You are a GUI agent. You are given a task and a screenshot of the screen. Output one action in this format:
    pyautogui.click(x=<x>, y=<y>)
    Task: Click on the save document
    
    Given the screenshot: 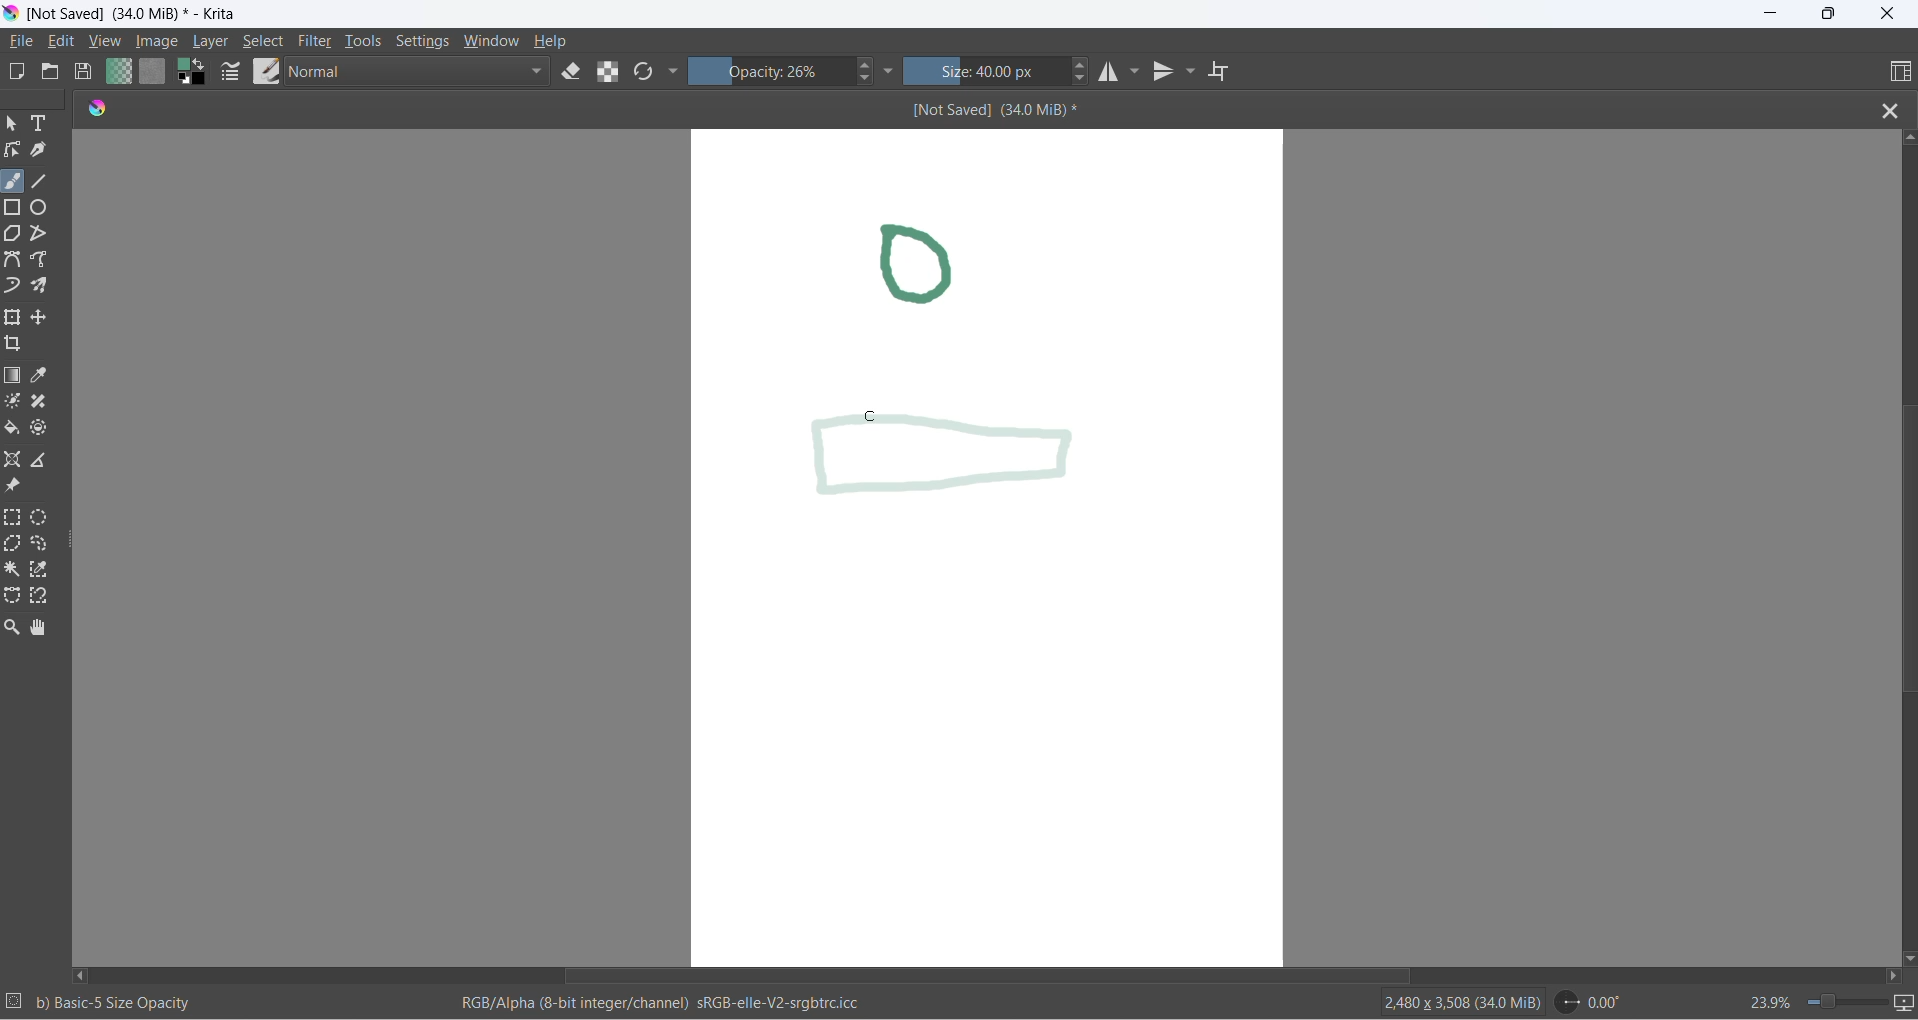 What is the action you would take?
    pyautogui.click(x=86, y=71)
    